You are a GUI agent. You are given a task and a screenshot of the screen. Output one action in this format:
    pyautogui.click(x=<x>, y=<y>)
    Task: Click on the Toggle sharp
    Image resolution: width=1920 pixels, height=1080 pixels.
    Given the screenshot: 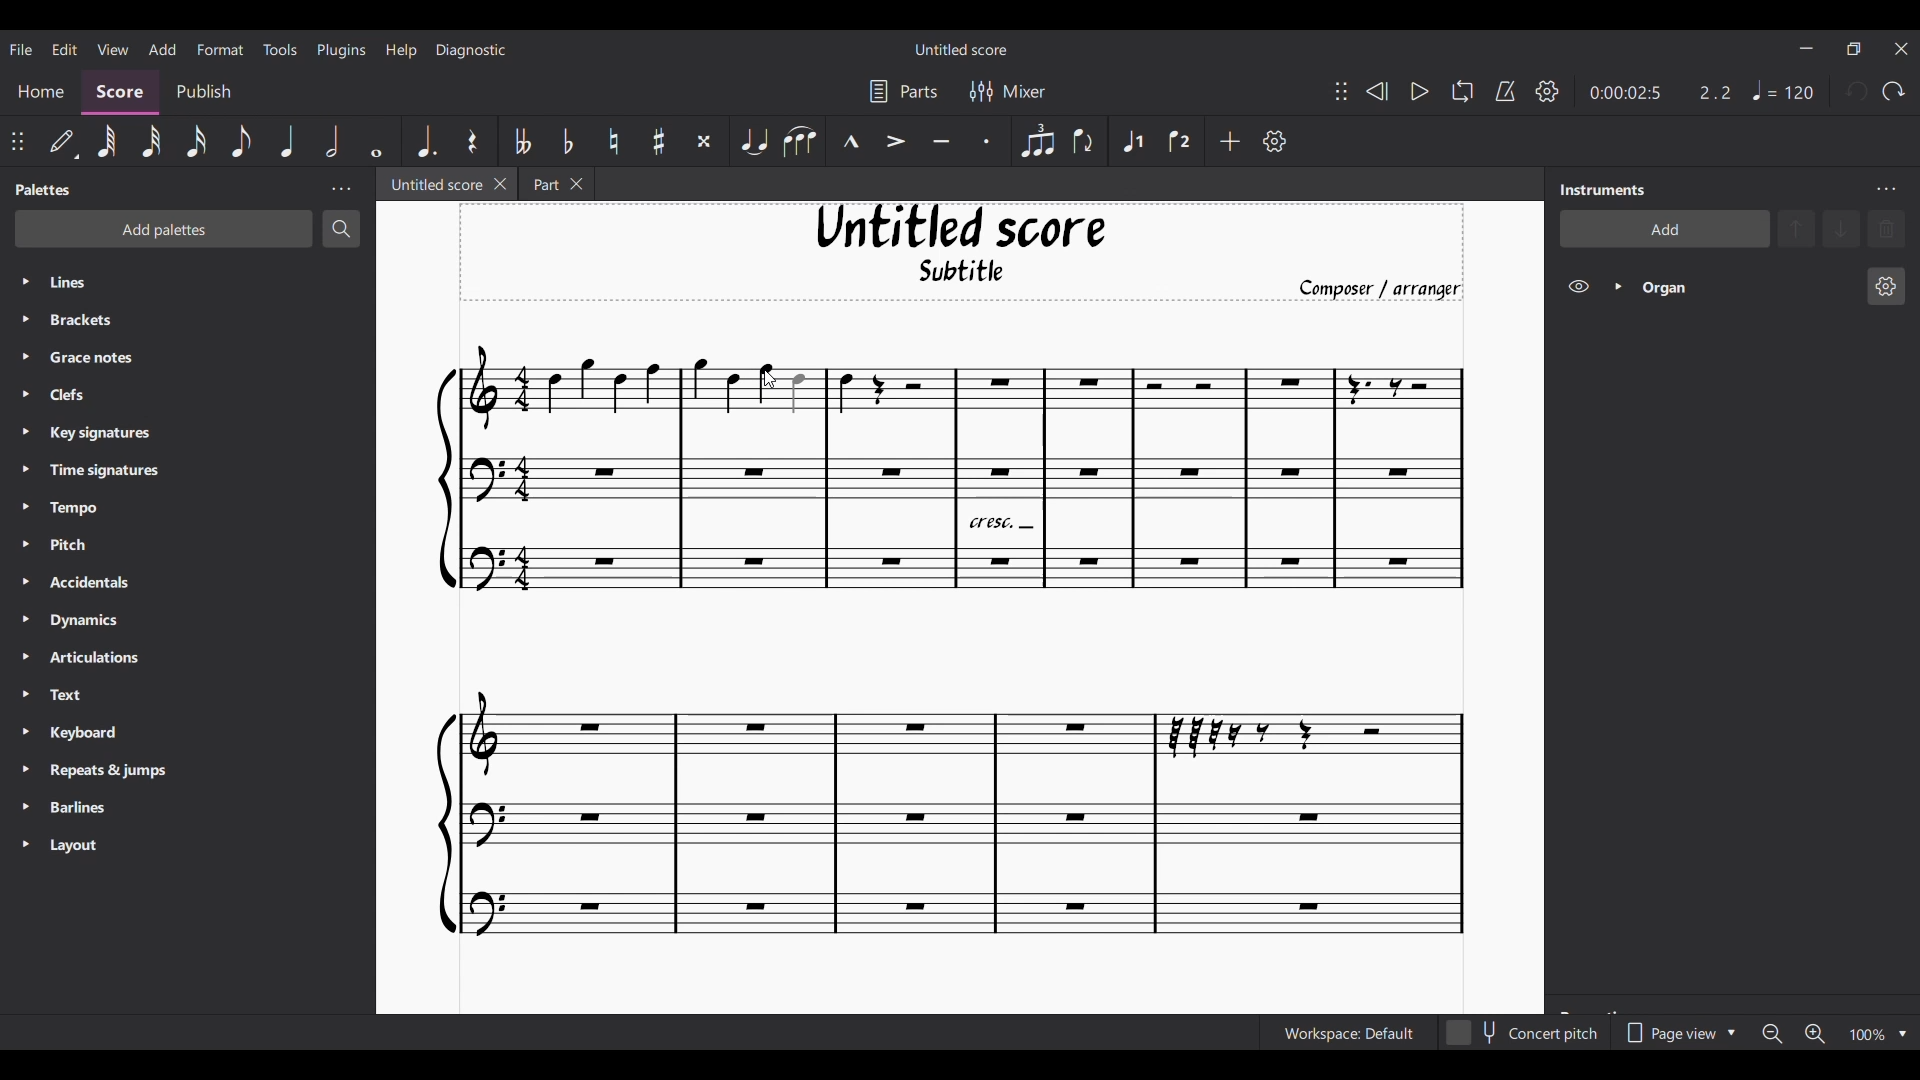 What is the action you would take?
    pyautogui.click(x=659, y=141)
    